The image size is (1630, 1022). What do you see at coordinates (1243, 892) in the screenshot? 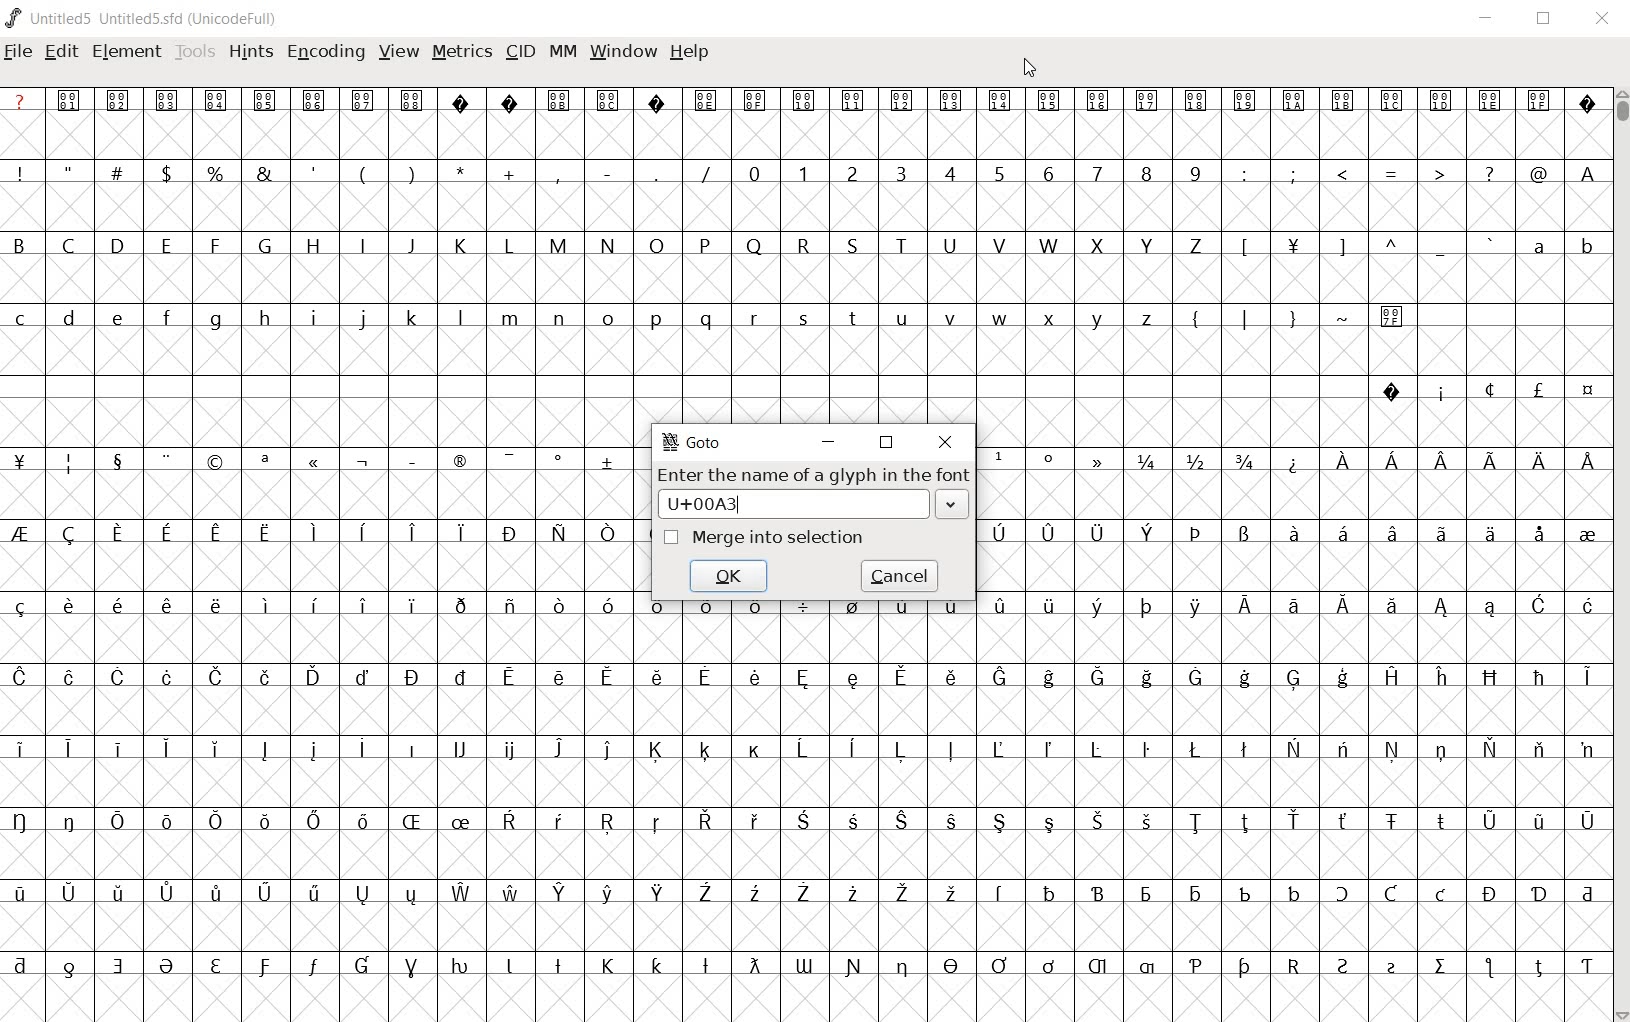
I see `Symbol` at bounding box center [1243, 892].